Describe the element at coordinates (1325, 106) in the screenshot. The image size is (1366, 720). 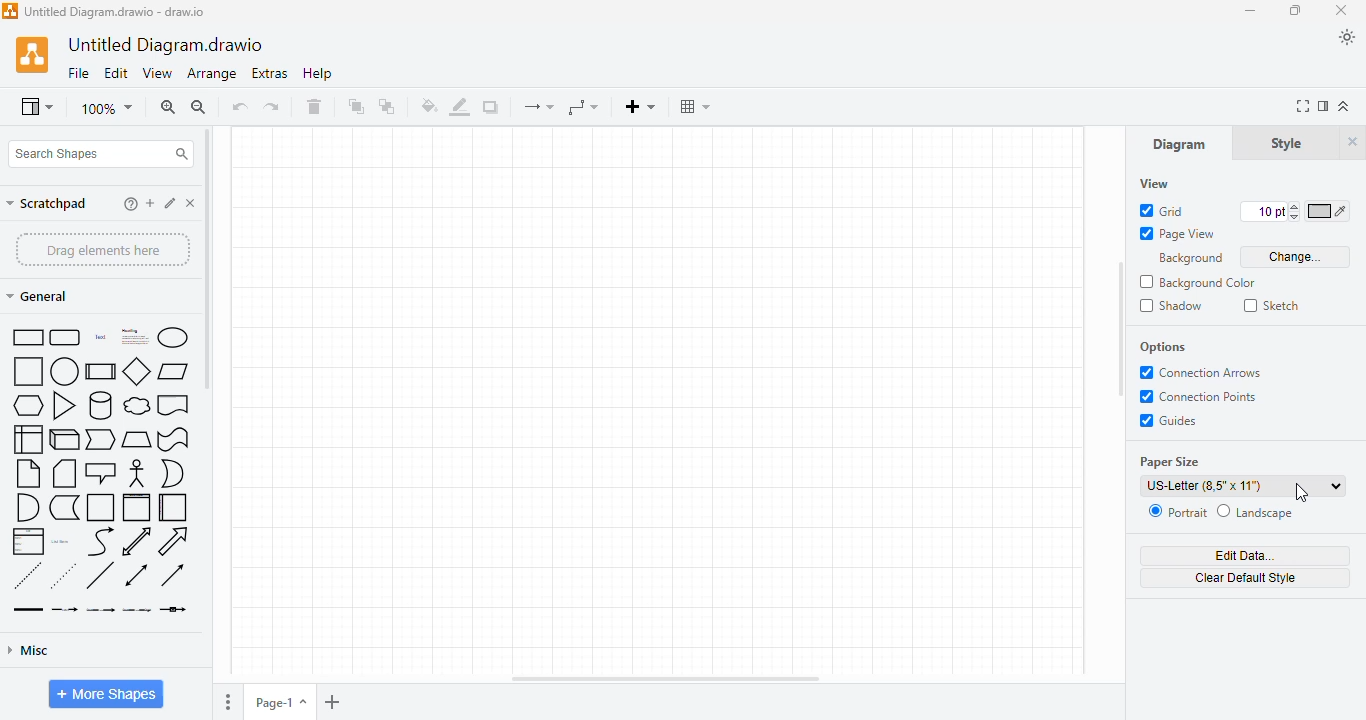
I see `format` at that location.